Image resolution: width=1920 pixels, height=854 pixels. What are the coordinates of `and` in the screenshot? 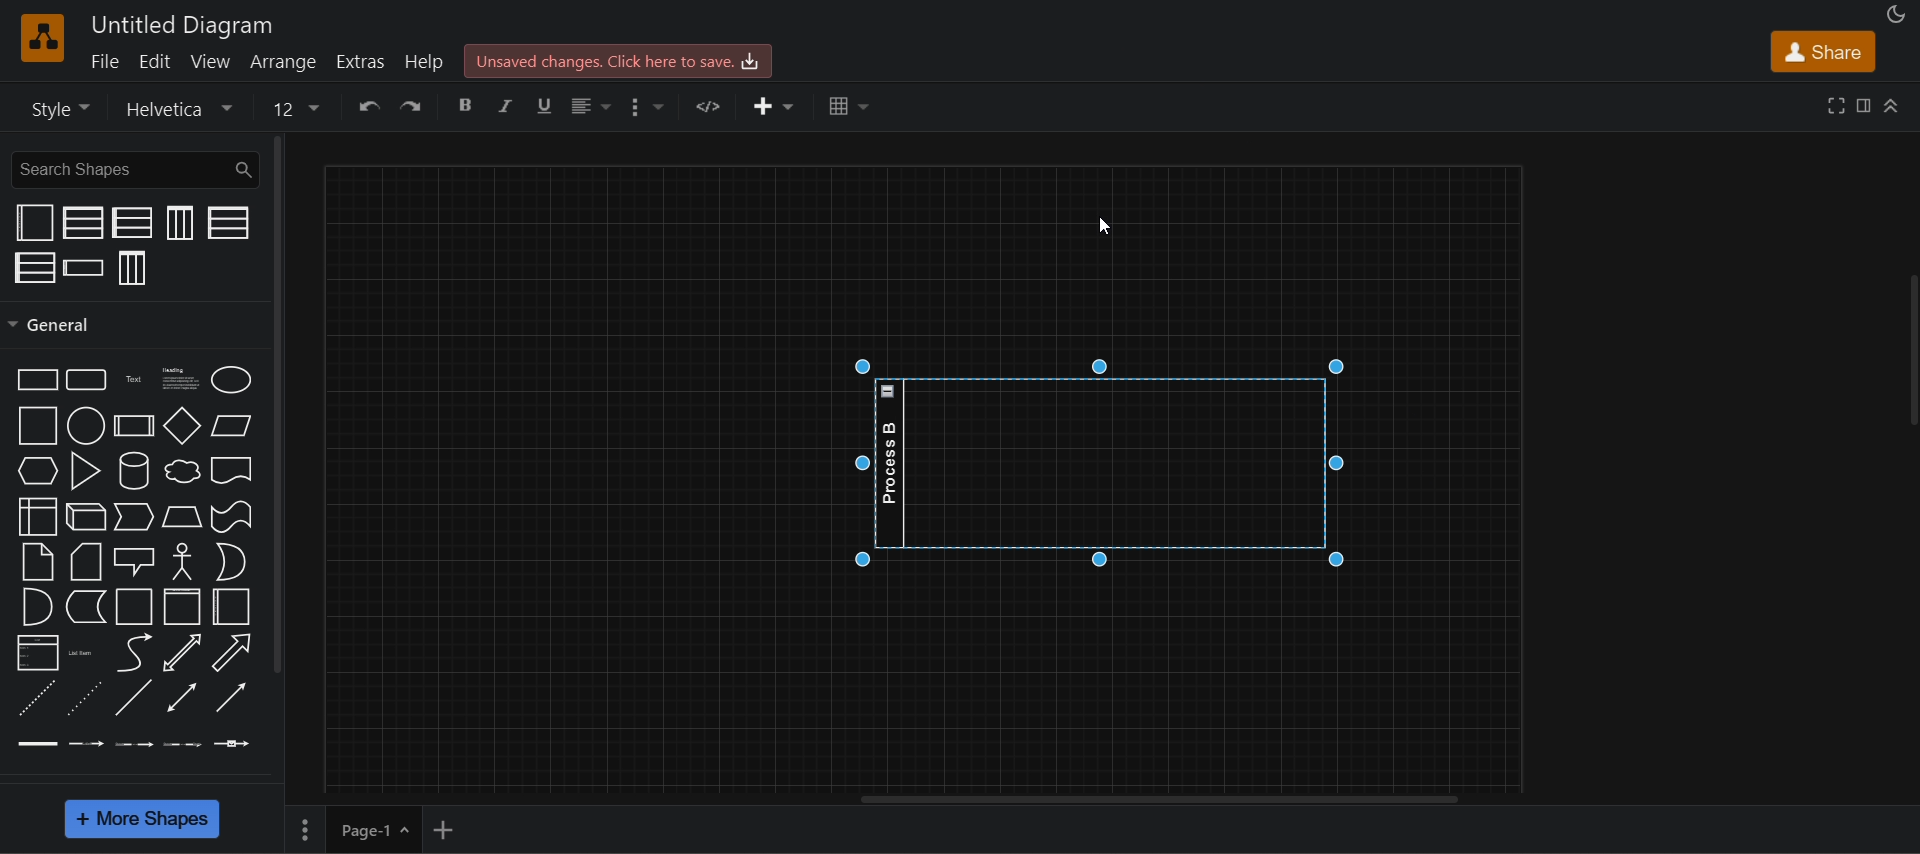 It's located at (35, 606).